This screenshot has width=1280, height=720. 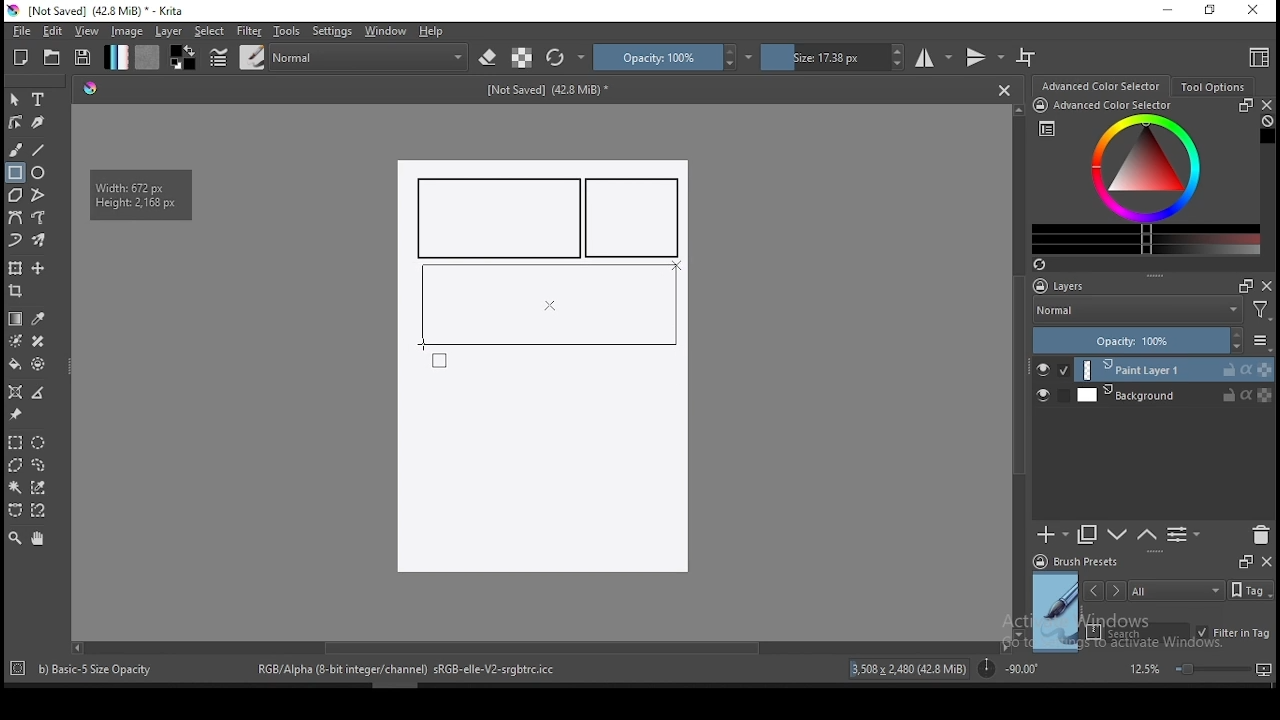 What do you see at coordinates (522, 59) in the screenshot?
I see `preserve alpha` at bounding box center [522, 59].